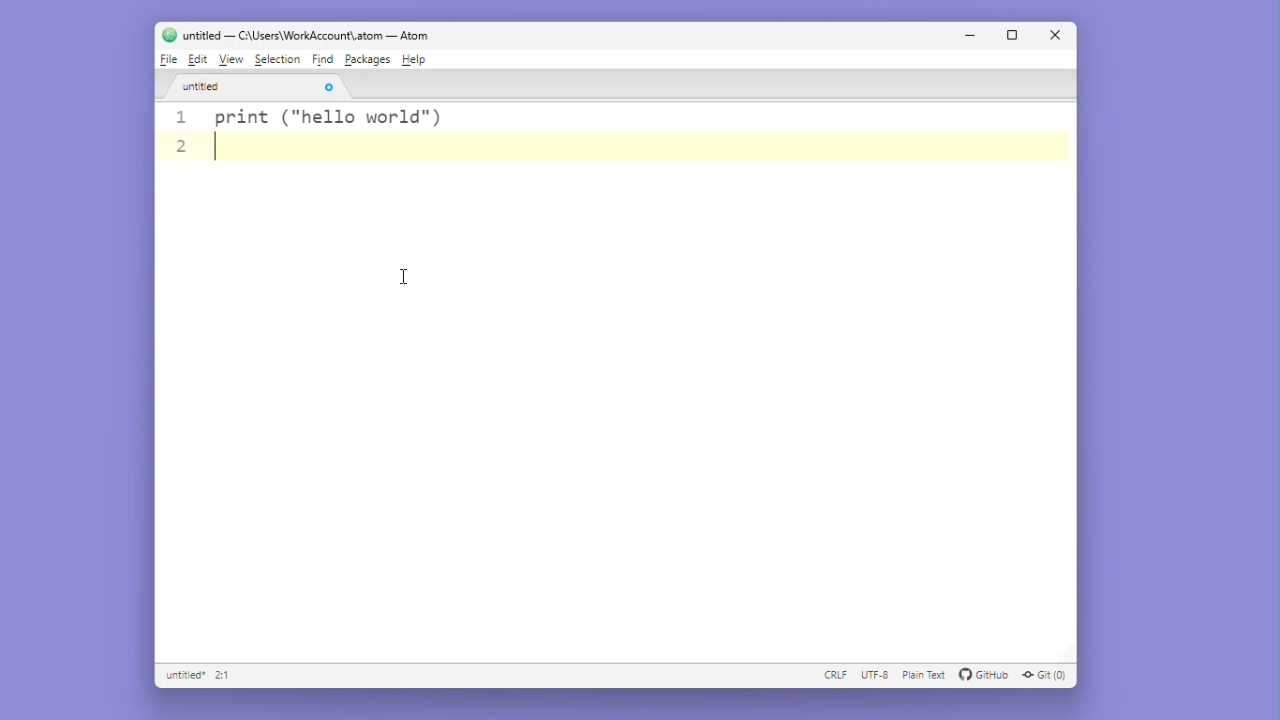 The height and width of the screenshot is (720, 1280). What do you see at coordinates (403, 277) in the screenshot?
I see `cursor` at bounding box center [403, 277].